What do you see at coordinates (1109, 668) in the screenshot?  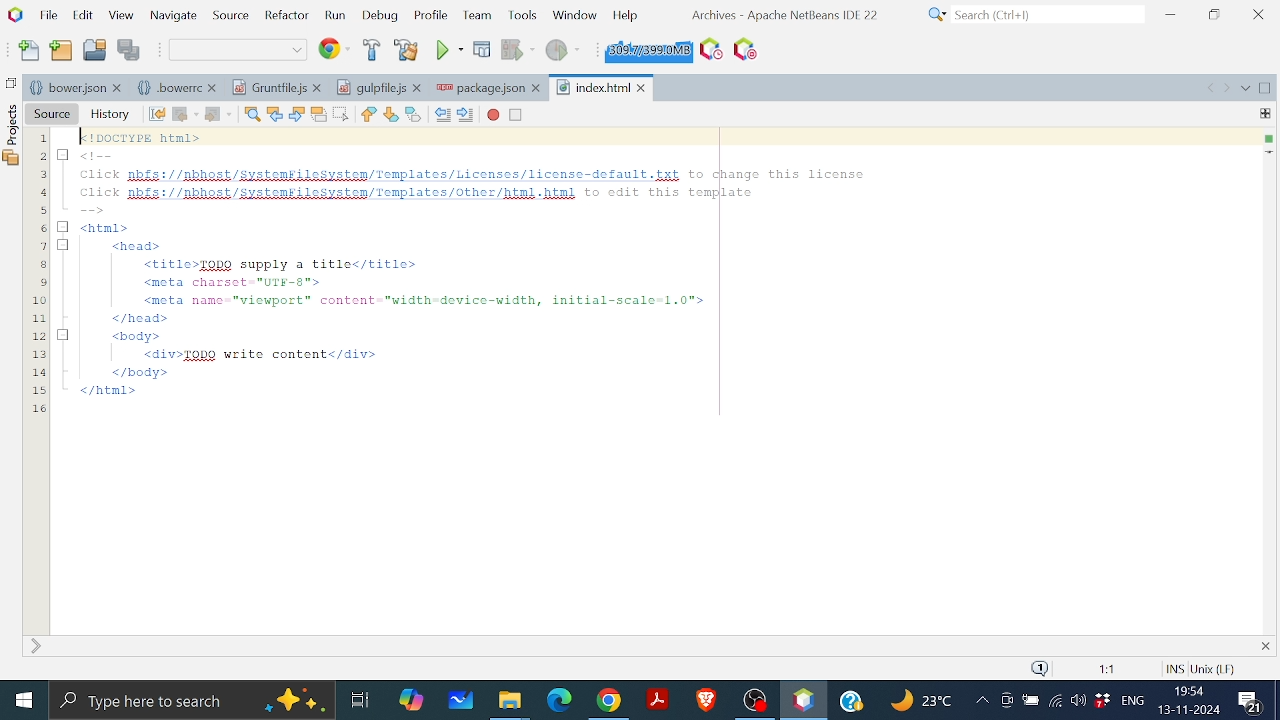 I see `scaling factor` at bounding box center [1109, 668].